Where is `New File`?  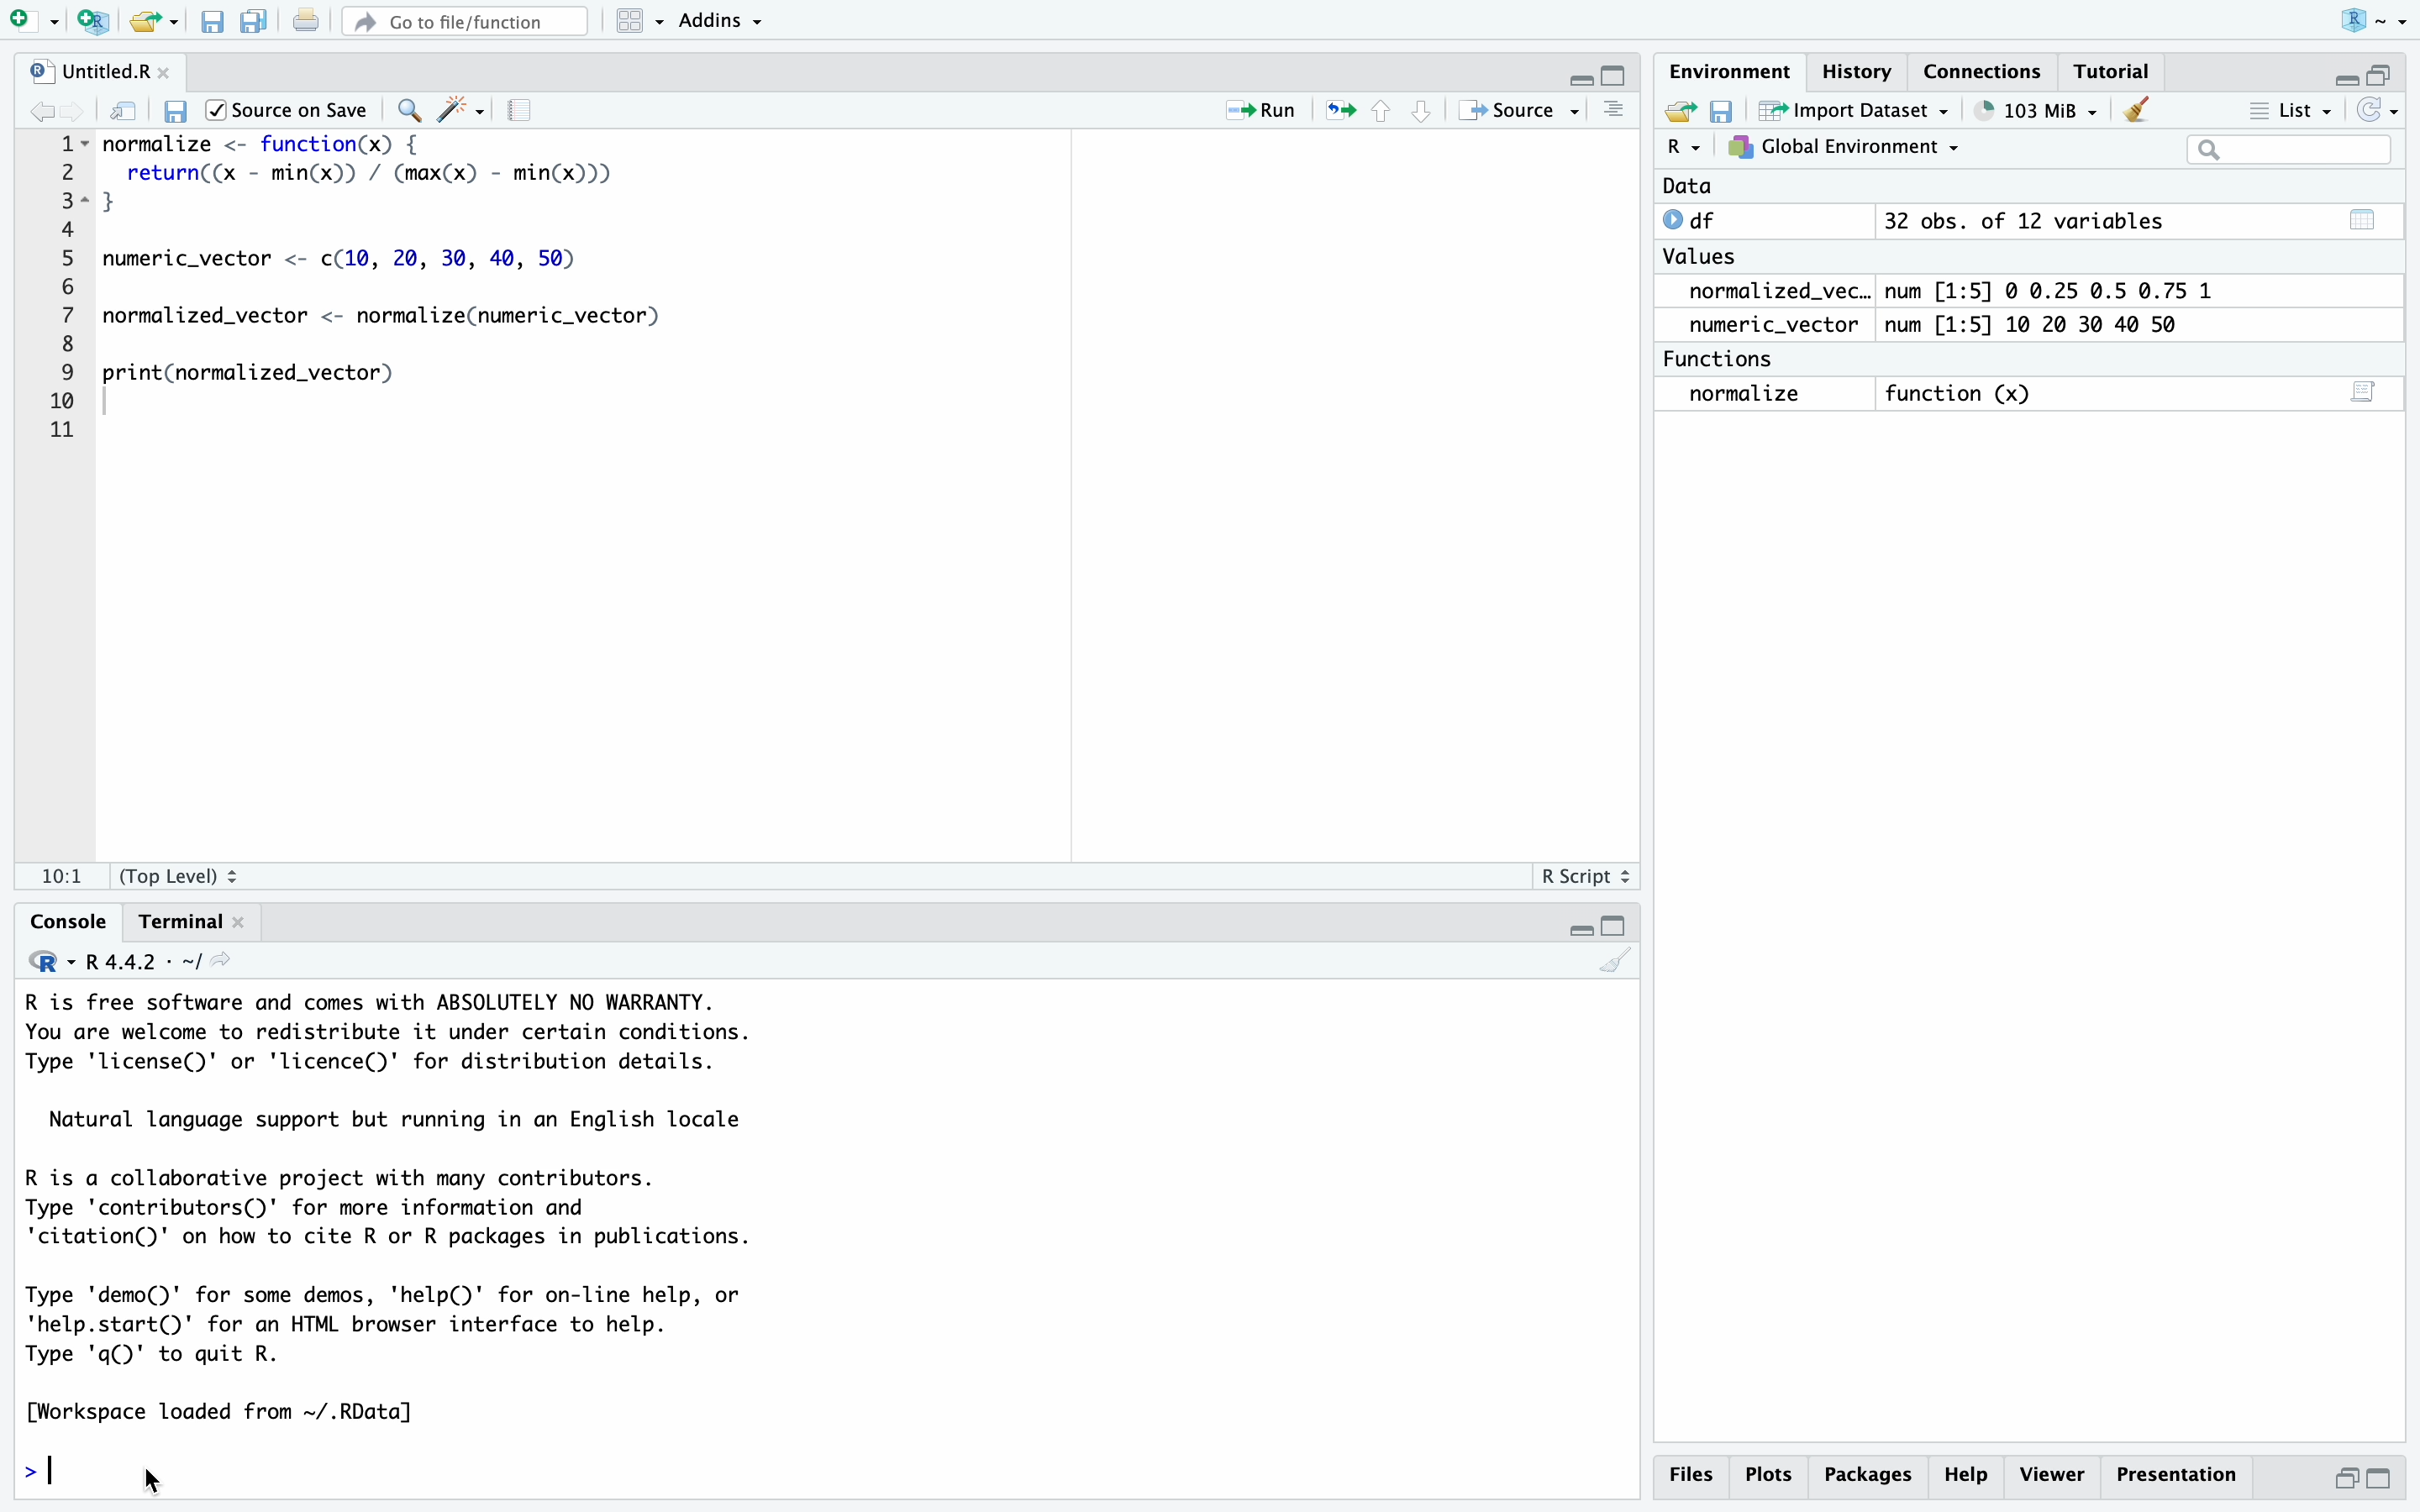 New File is located at coordinates (32, 22).